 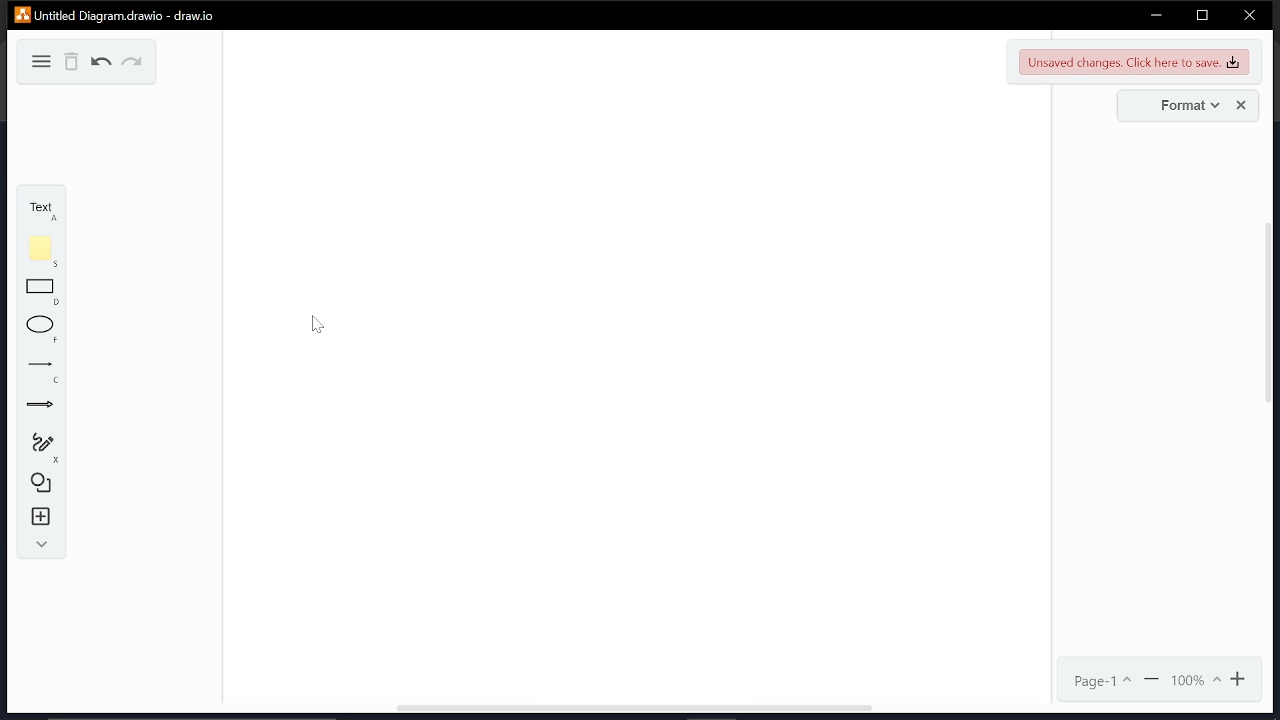 I want to click on vertical scrollbar, so click(x=1271, y=320).